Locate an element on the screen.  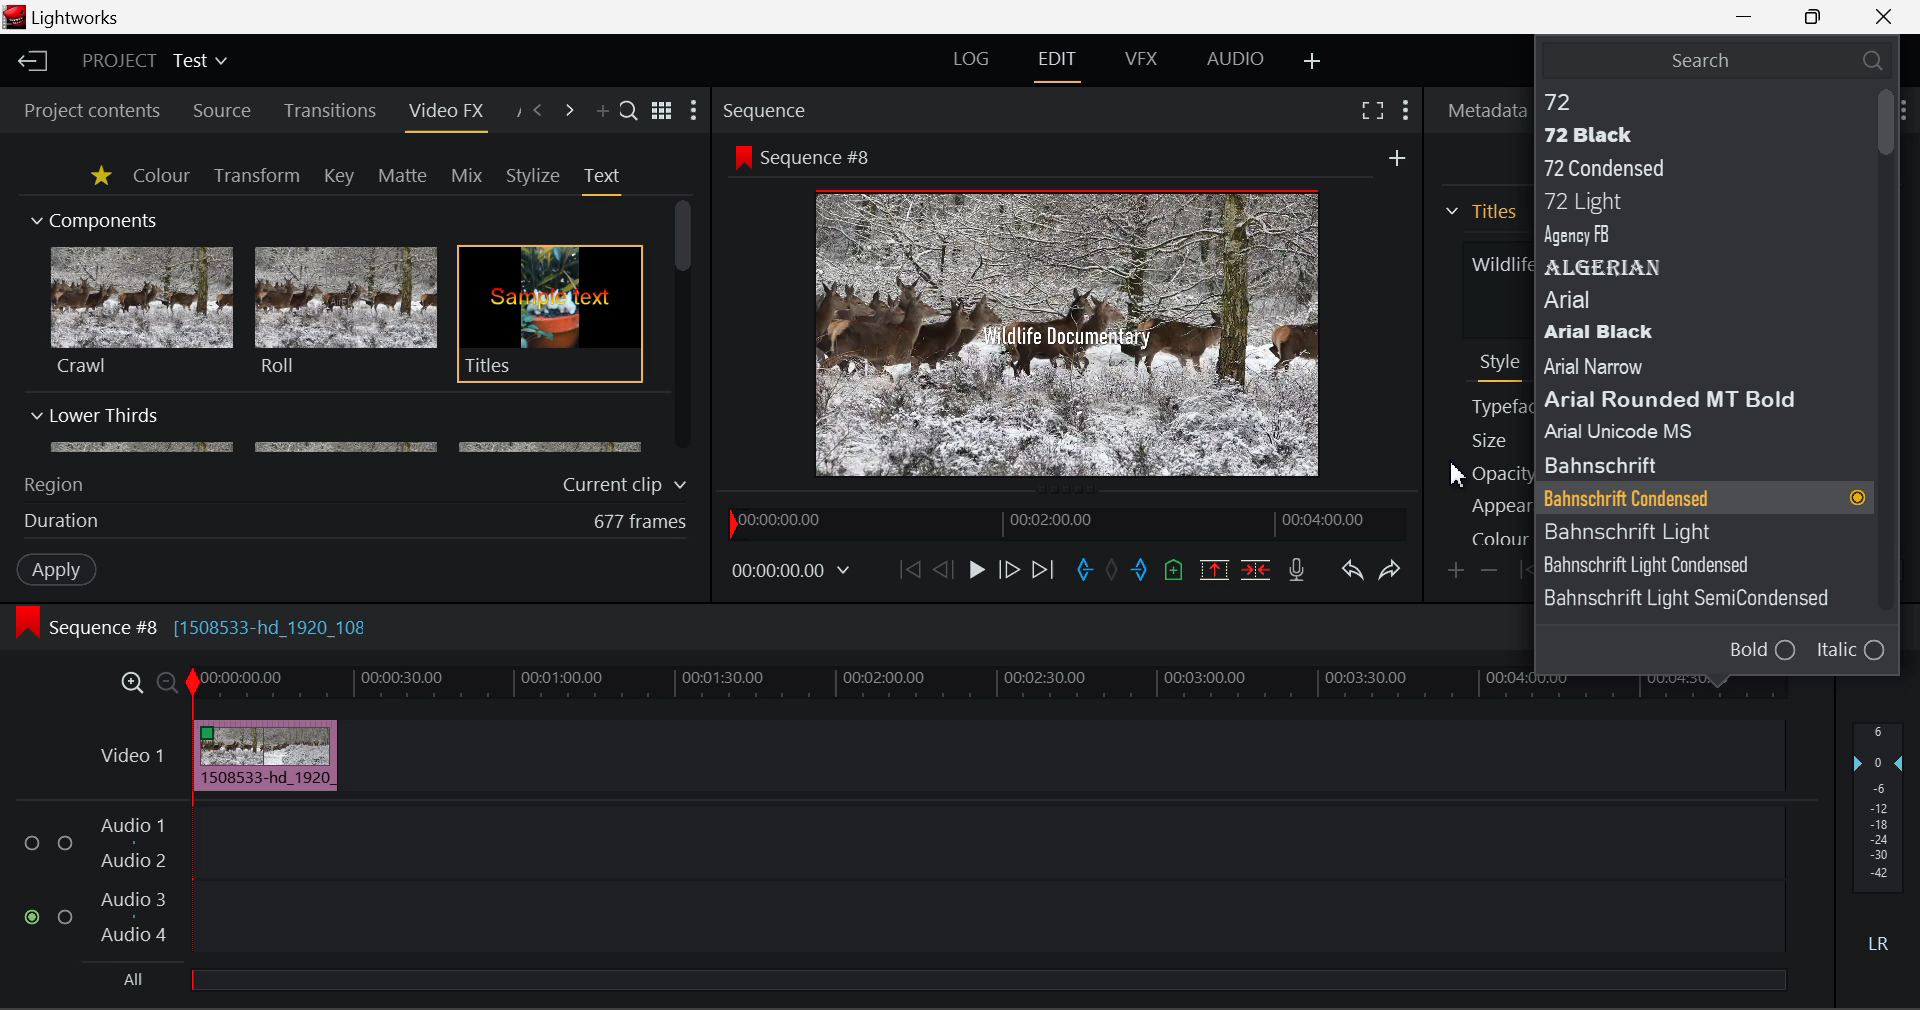
Titles is located at coordinates (550, 315).